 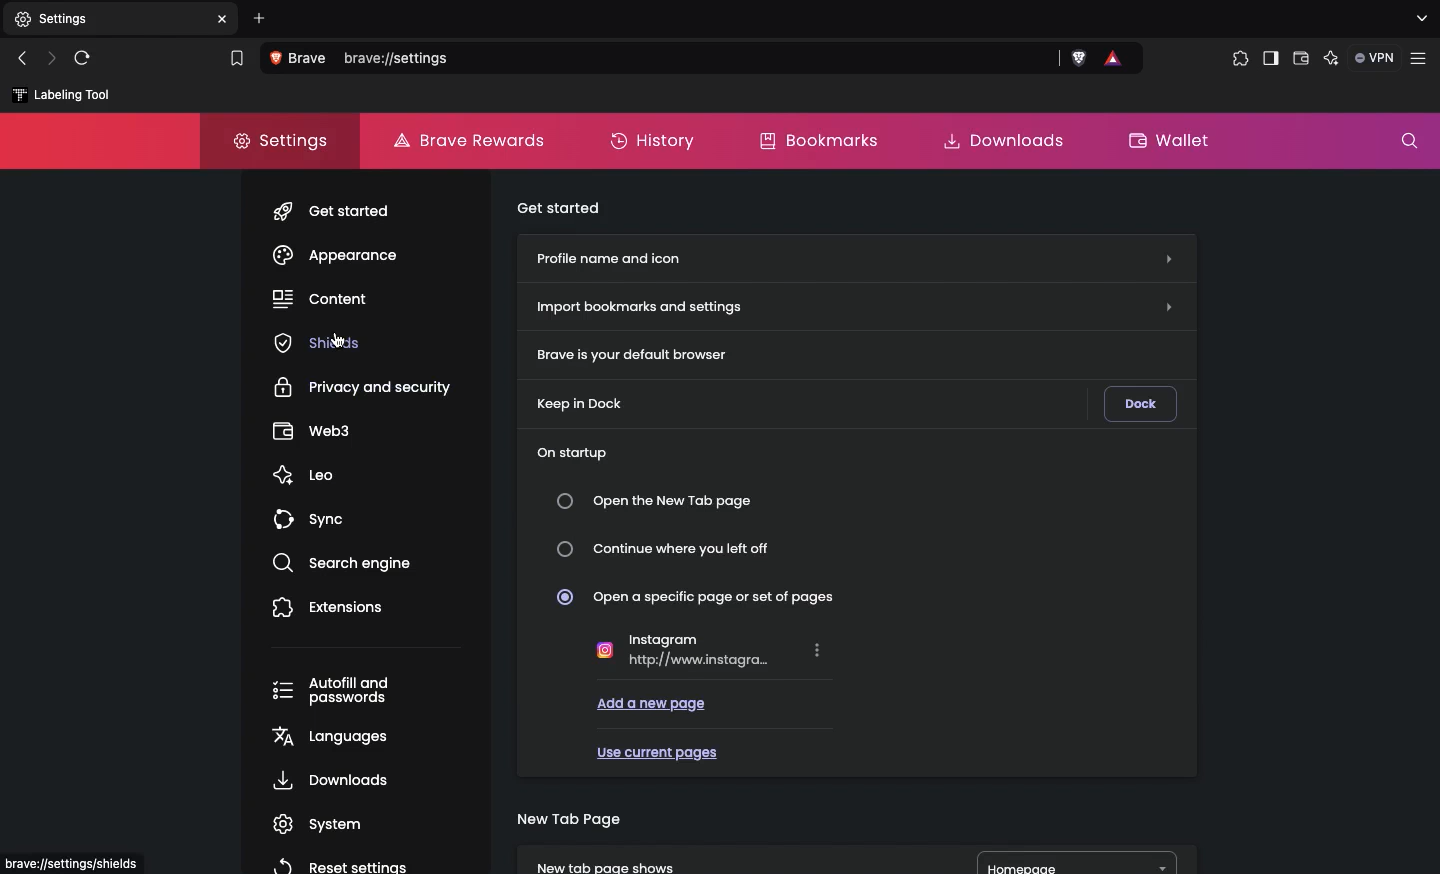 I want to click on VPN, so click(x=1376, y=59).